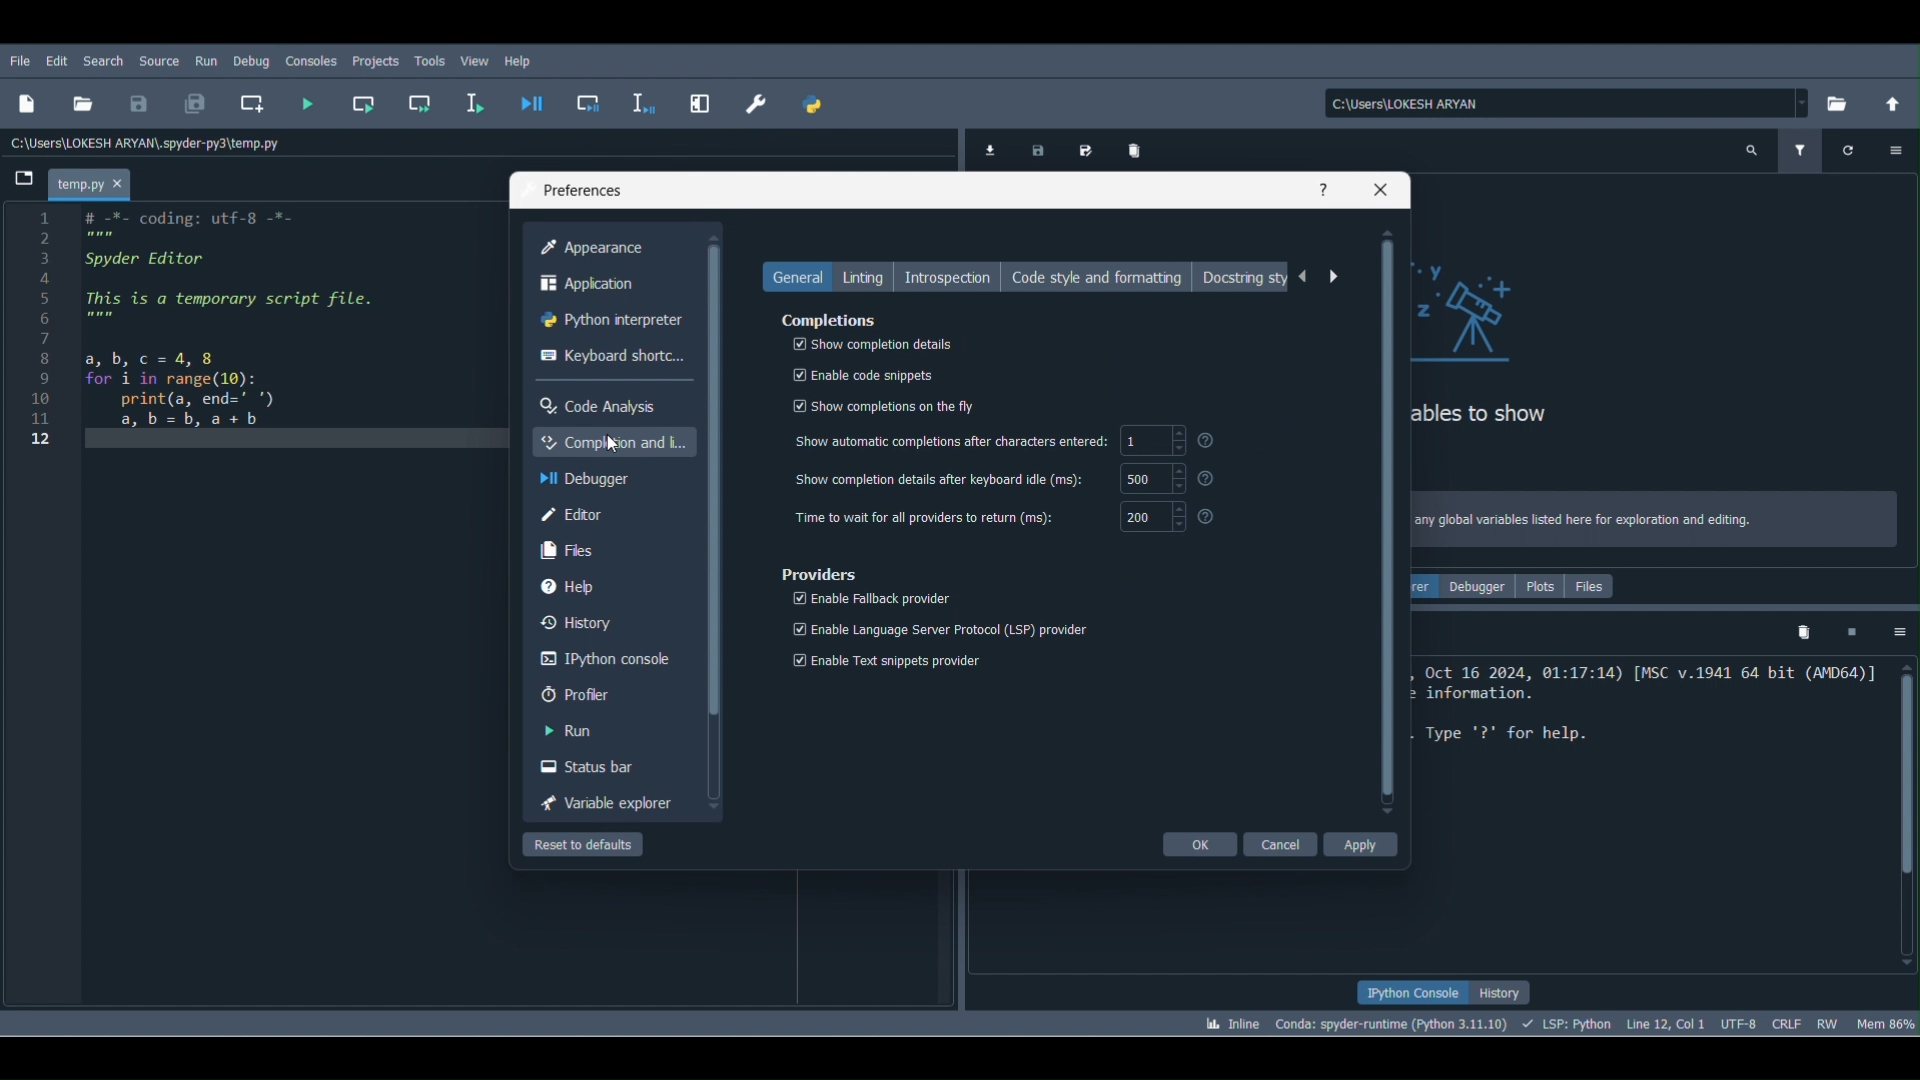 This screenshot has height=1080, width=1920. I want to click on Interrupt kernel, so click(1854, 630).